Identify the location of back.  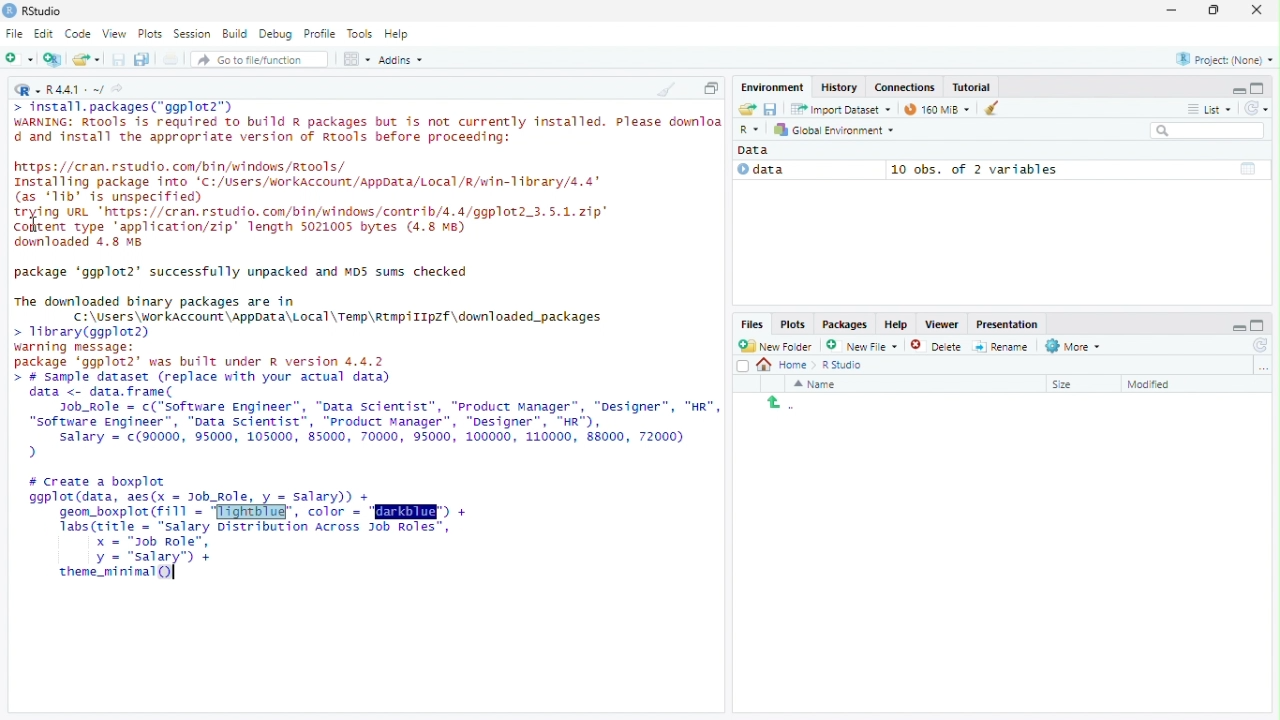
(775, 402).